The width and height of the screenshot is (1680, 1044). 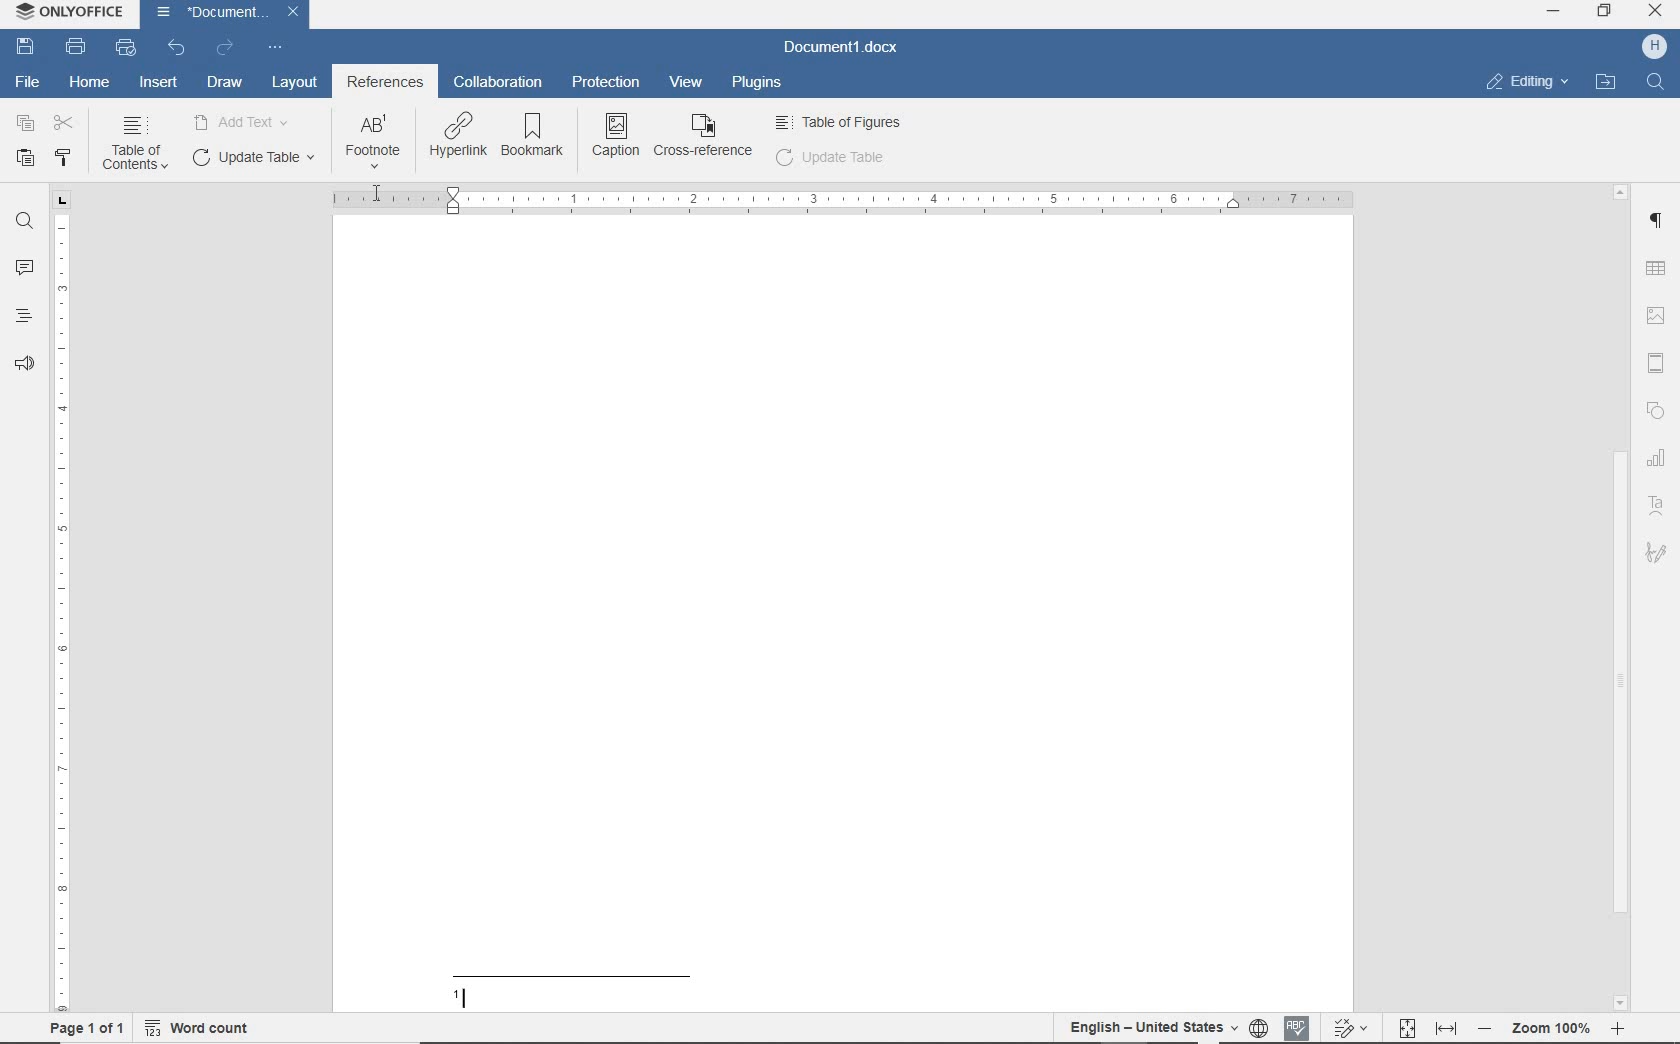 What do you see at coordinates (536, 137) in the screenshot?
I see `bookmark` at bounding box center [536, 137].